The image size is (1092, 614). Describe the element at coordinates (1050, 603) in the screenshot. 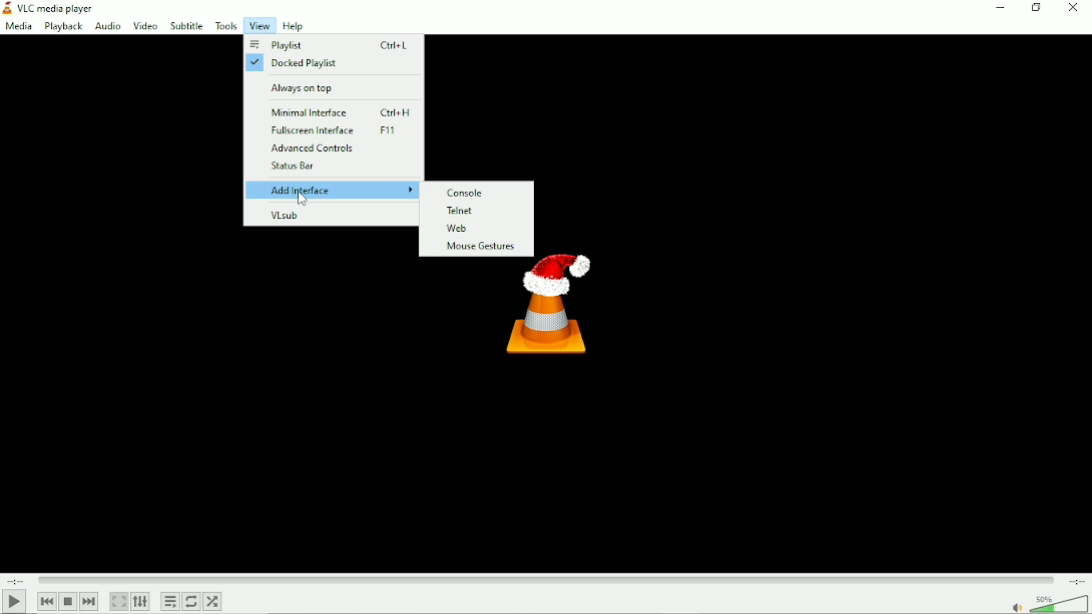

I see `Volume` at that location.